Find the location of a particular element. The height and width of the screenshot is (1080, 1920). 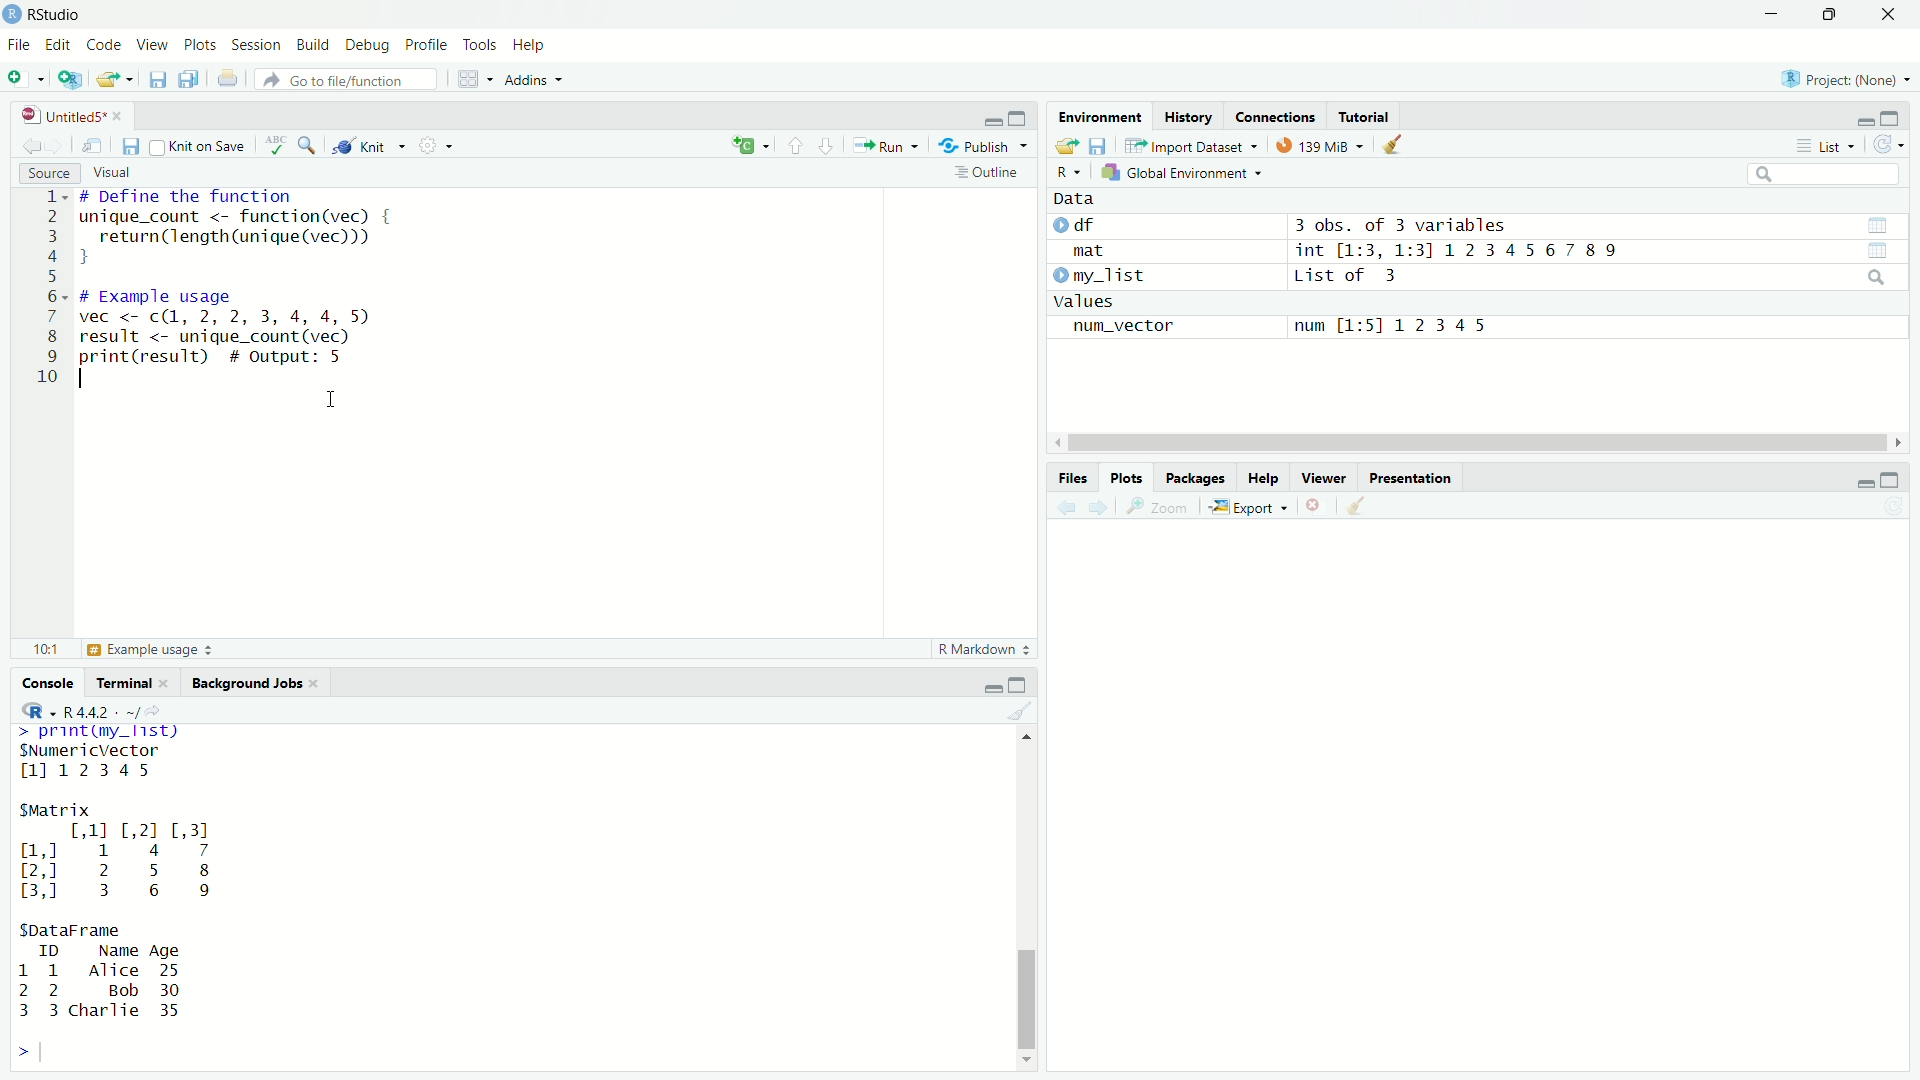

Terminal is located at coordinates (129, 684).